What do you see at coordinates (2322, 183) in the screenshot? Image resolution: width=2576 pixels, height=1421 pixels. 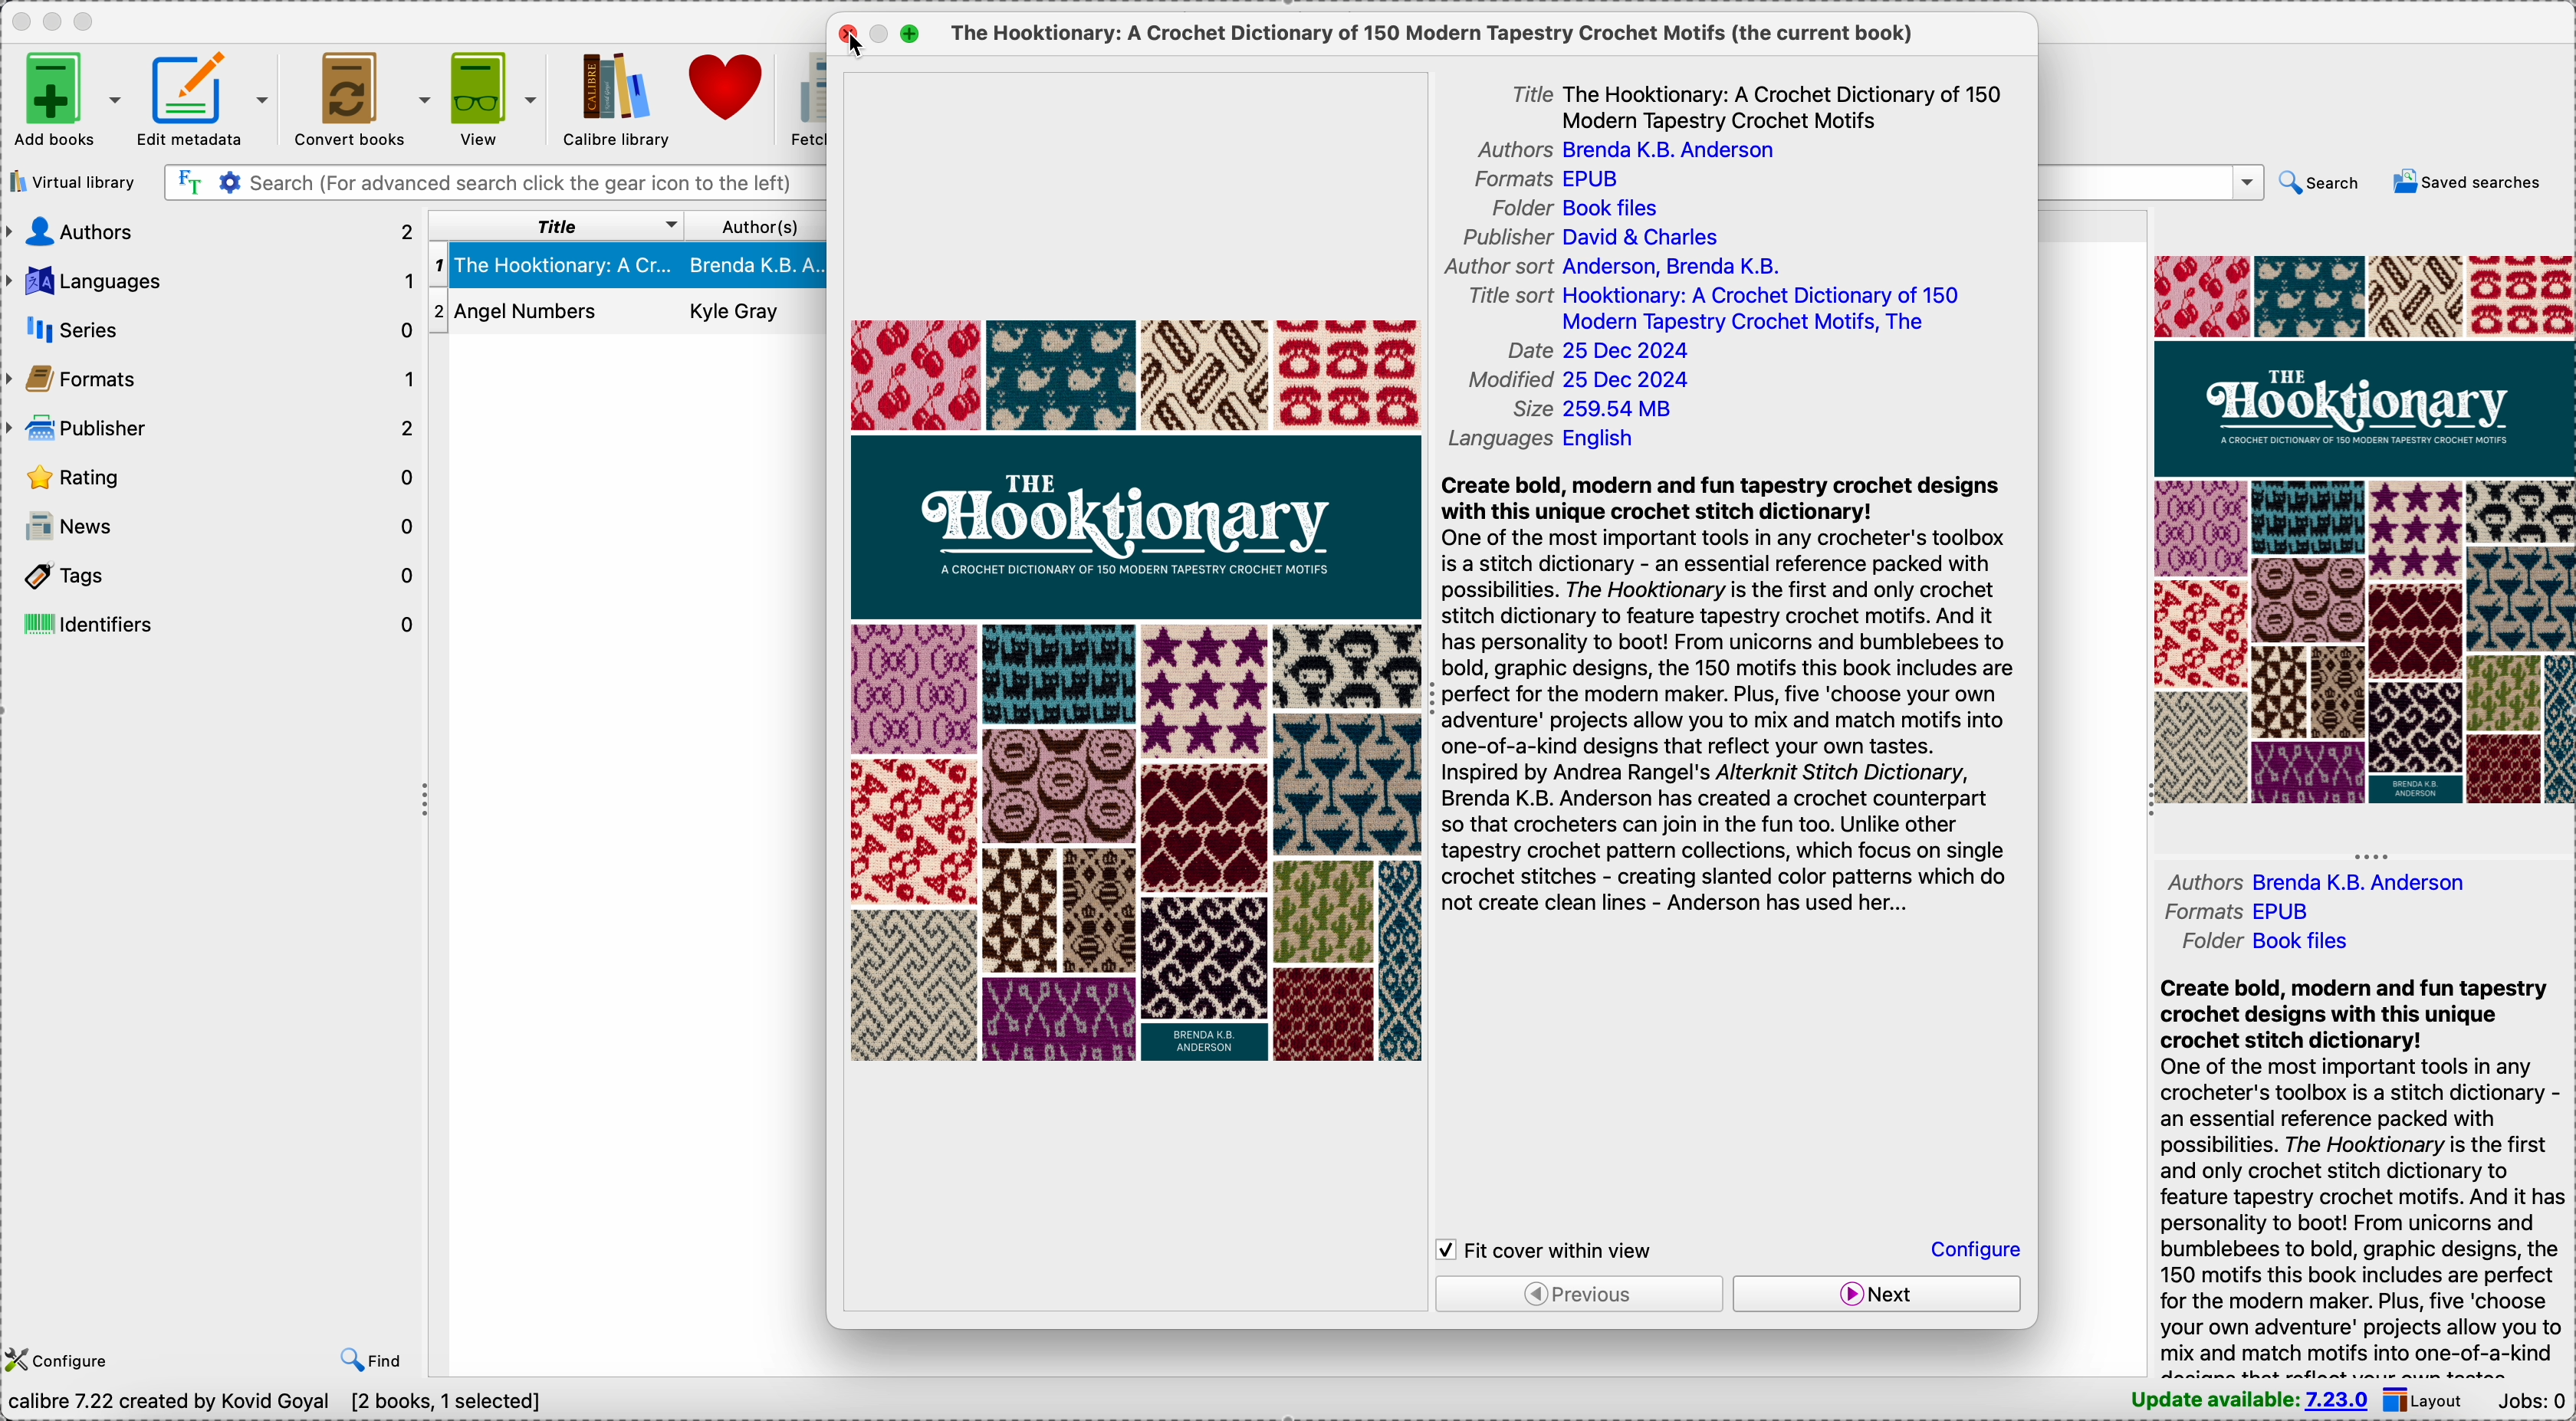 I see `search` at bounding box center [2322, 183].